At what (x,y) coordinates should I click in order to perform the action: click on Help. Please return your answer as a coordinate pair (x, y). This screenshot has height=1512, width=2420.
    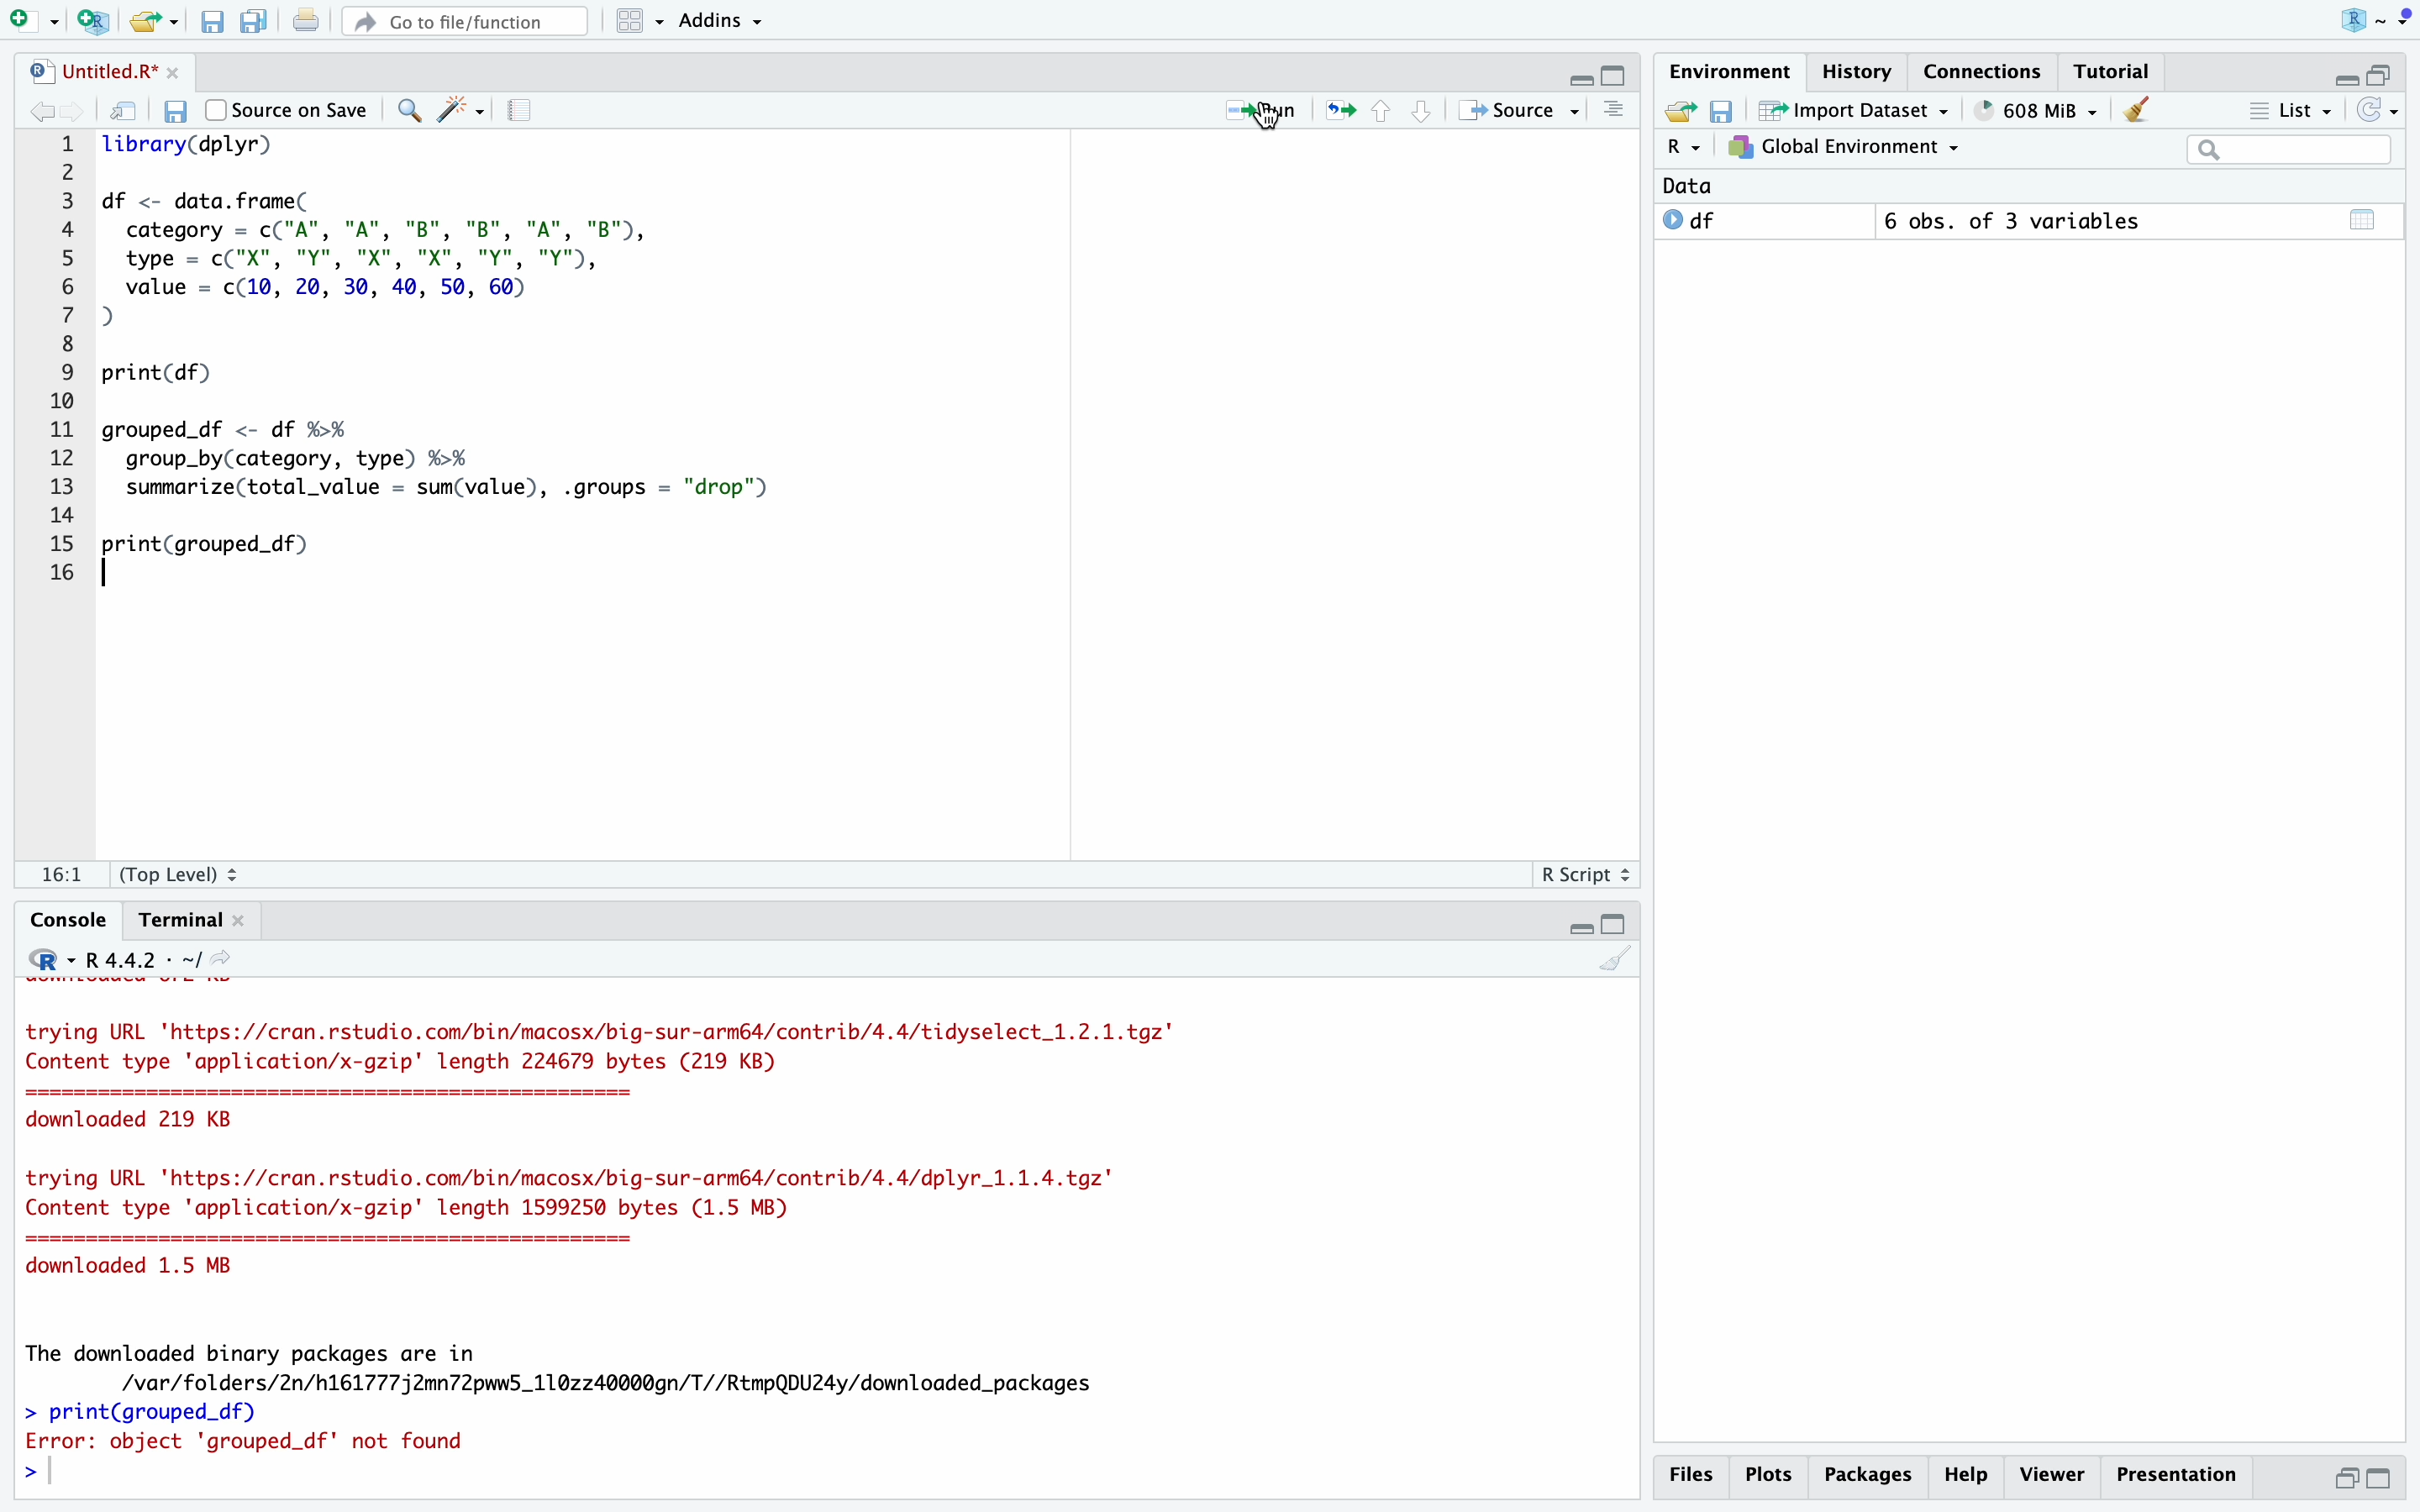
    Looking at the image, I should click on (1968, 1475).